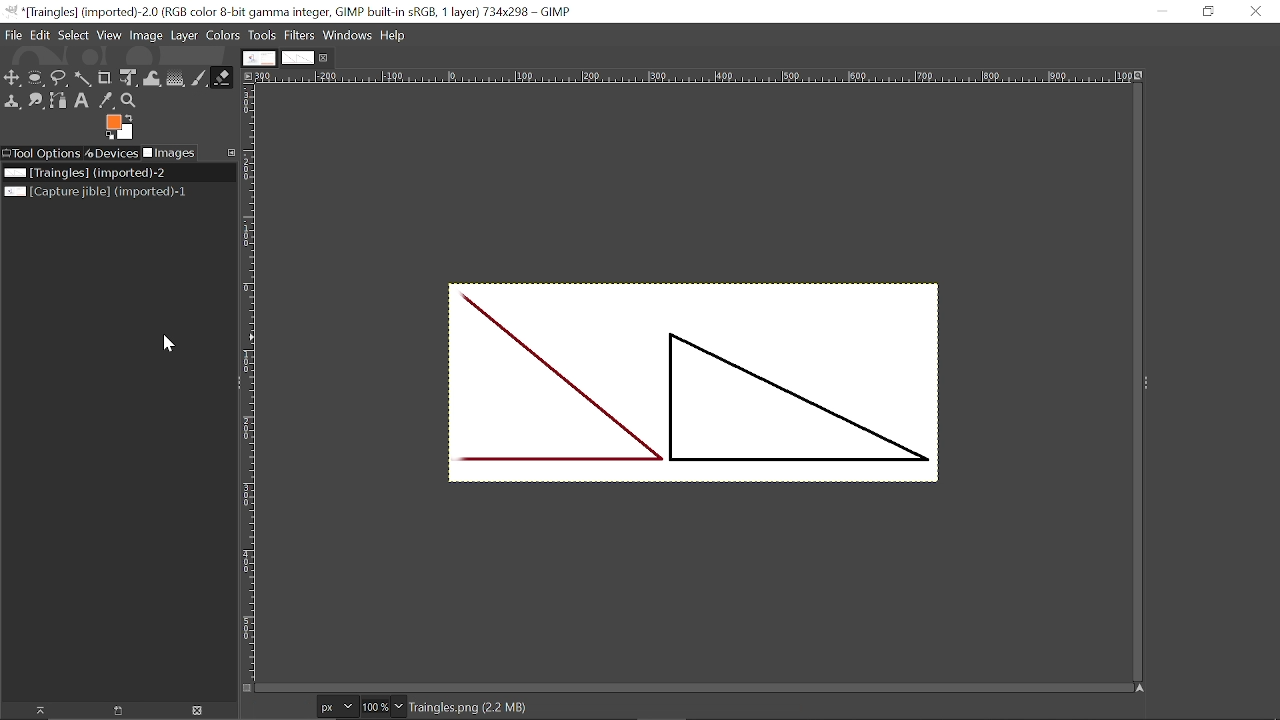  What do you see at coordinates (196, 712) in the screenshot?
I see `Delete image` at bounding box center [196, 712].